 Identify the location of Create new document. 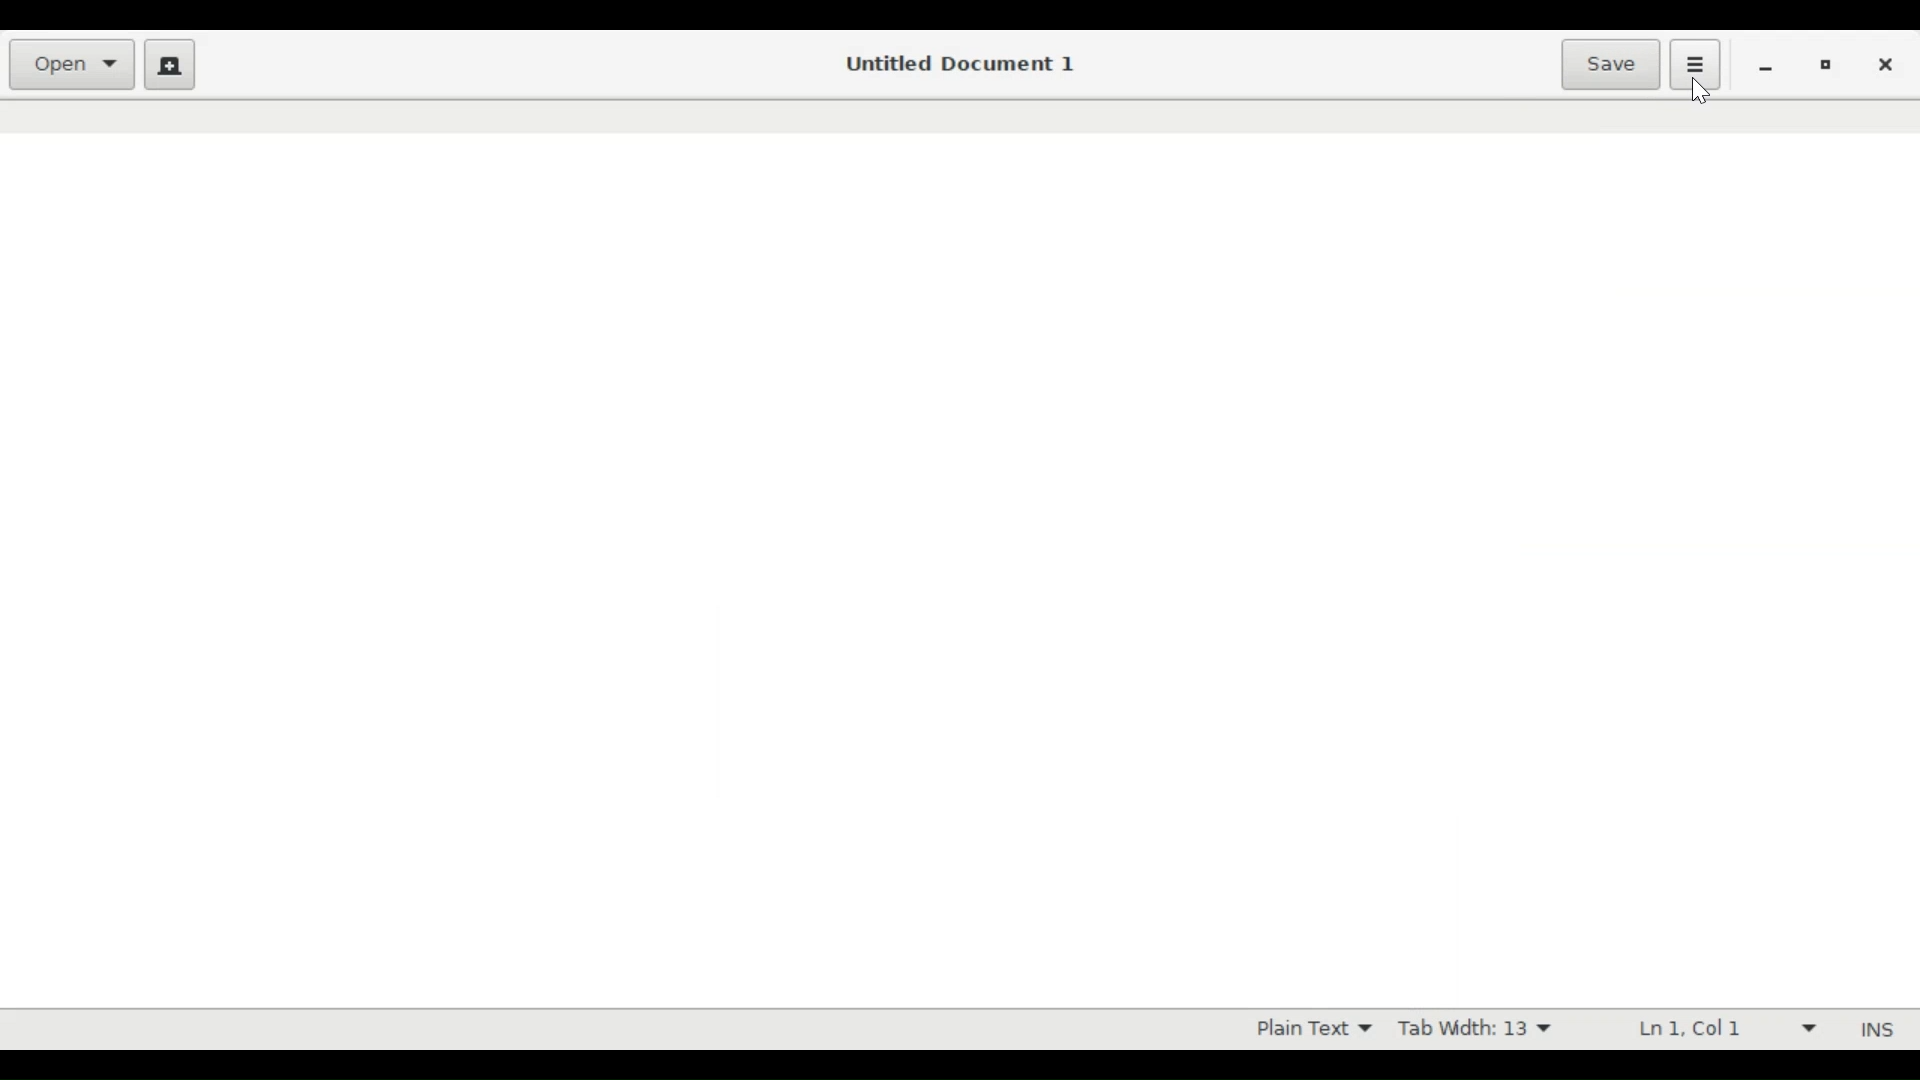
(170, 65).